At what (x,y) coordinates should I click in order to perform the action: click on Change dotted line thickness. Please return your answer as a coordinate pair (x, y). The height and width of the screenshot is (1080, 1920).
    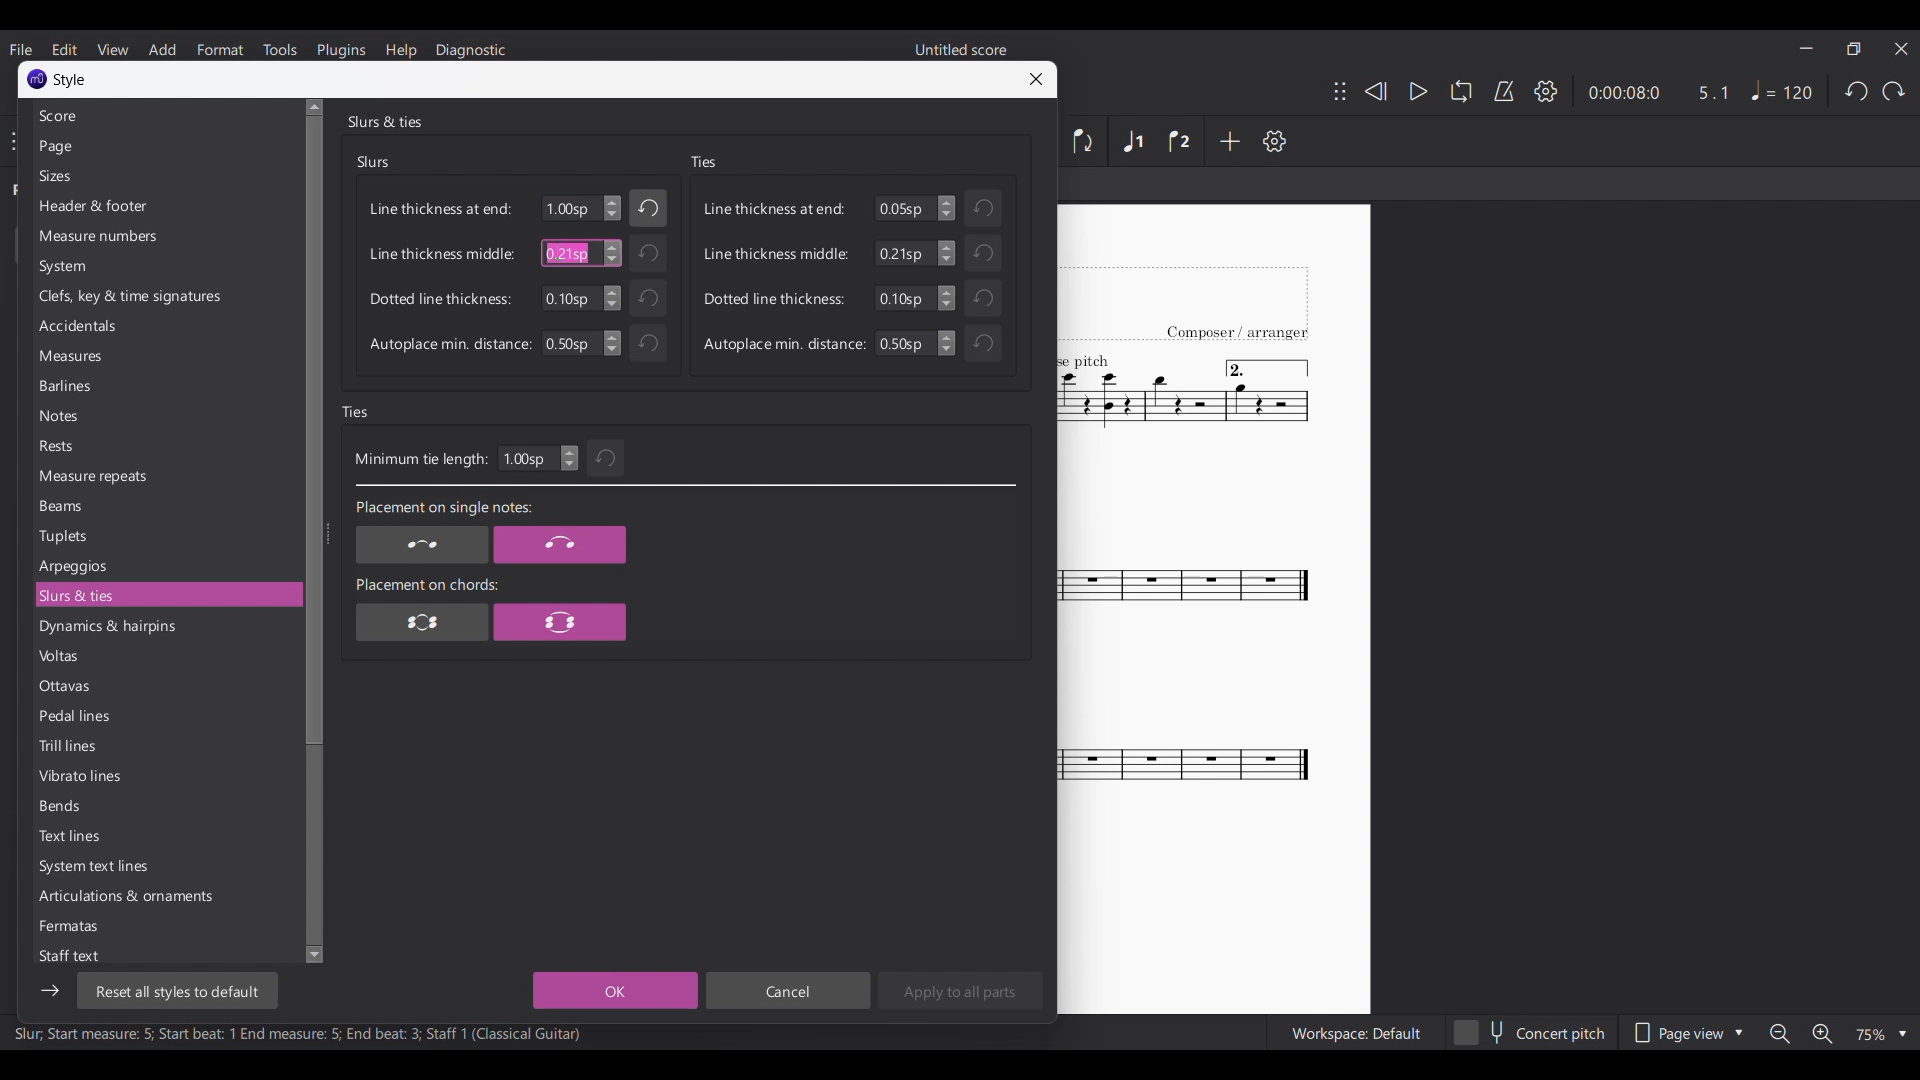
    Looking at the image, I should click on (947, 298).